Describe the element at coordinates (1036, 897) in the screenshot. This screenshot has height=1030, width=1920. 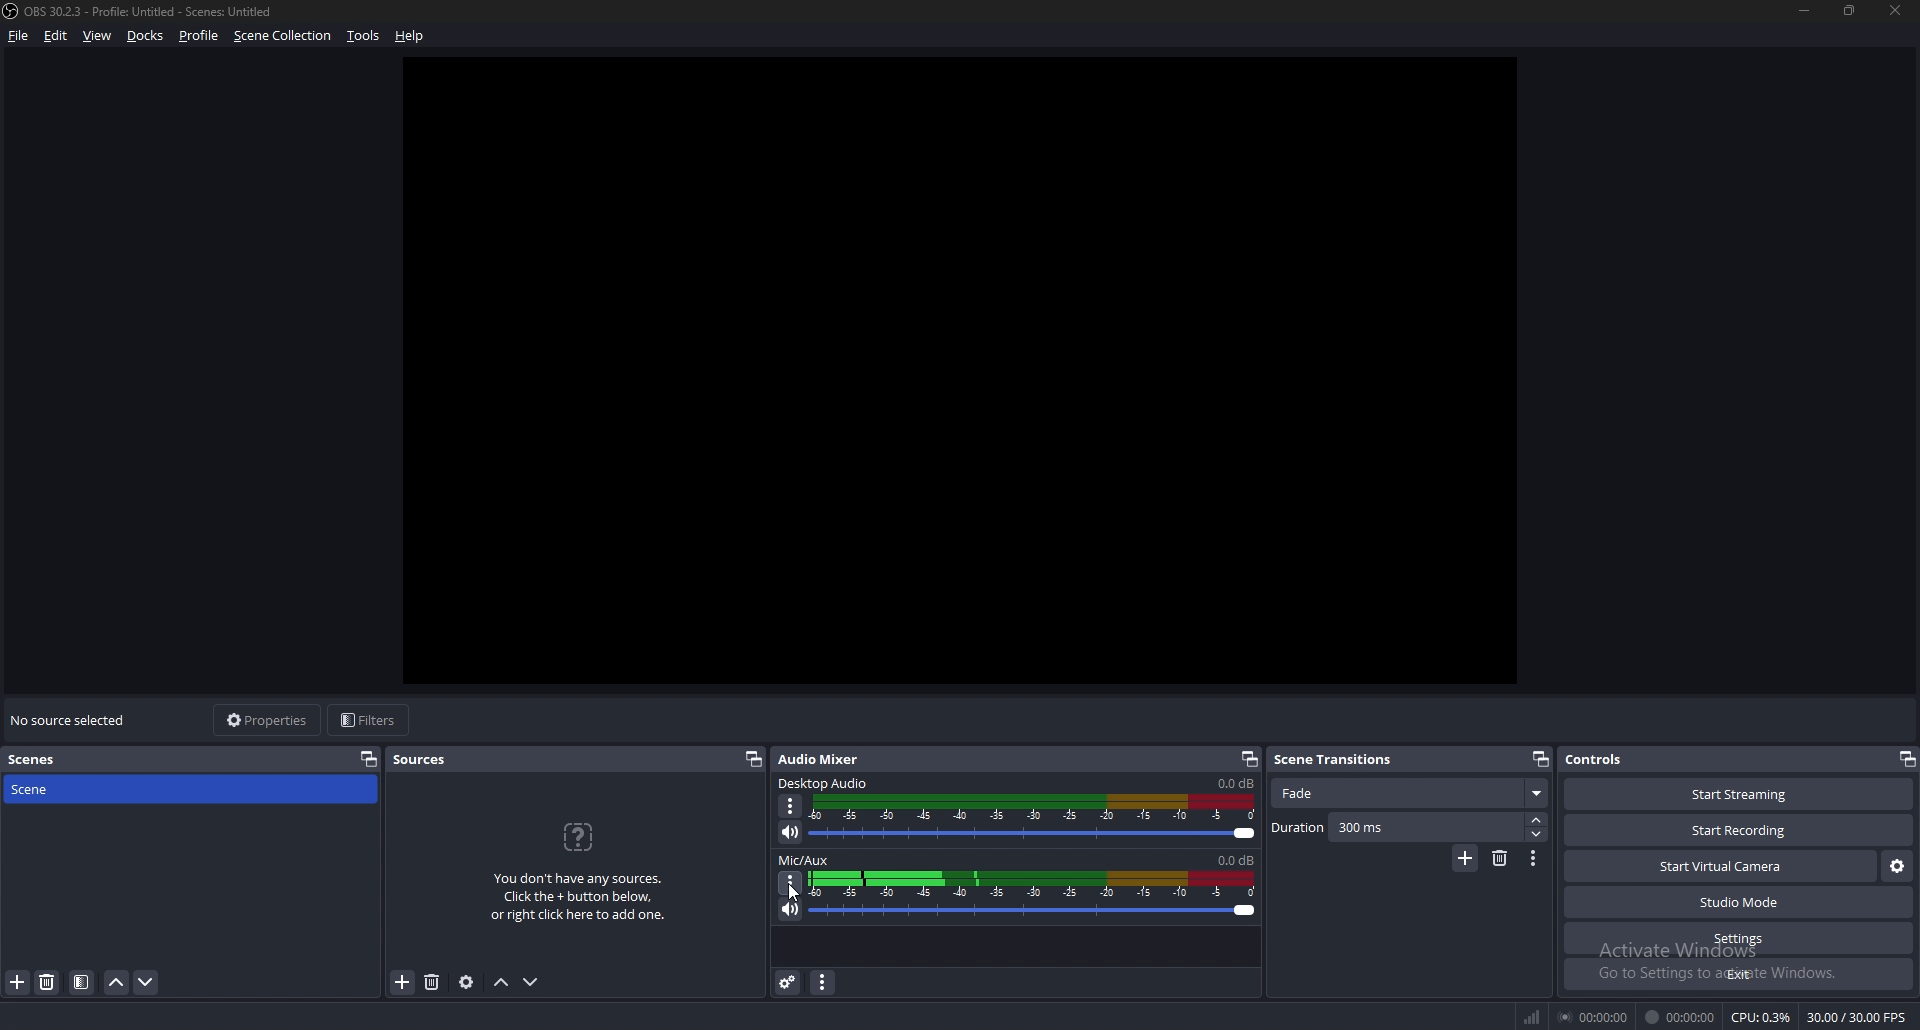
I see `mic/aux volume adjust` at that location.